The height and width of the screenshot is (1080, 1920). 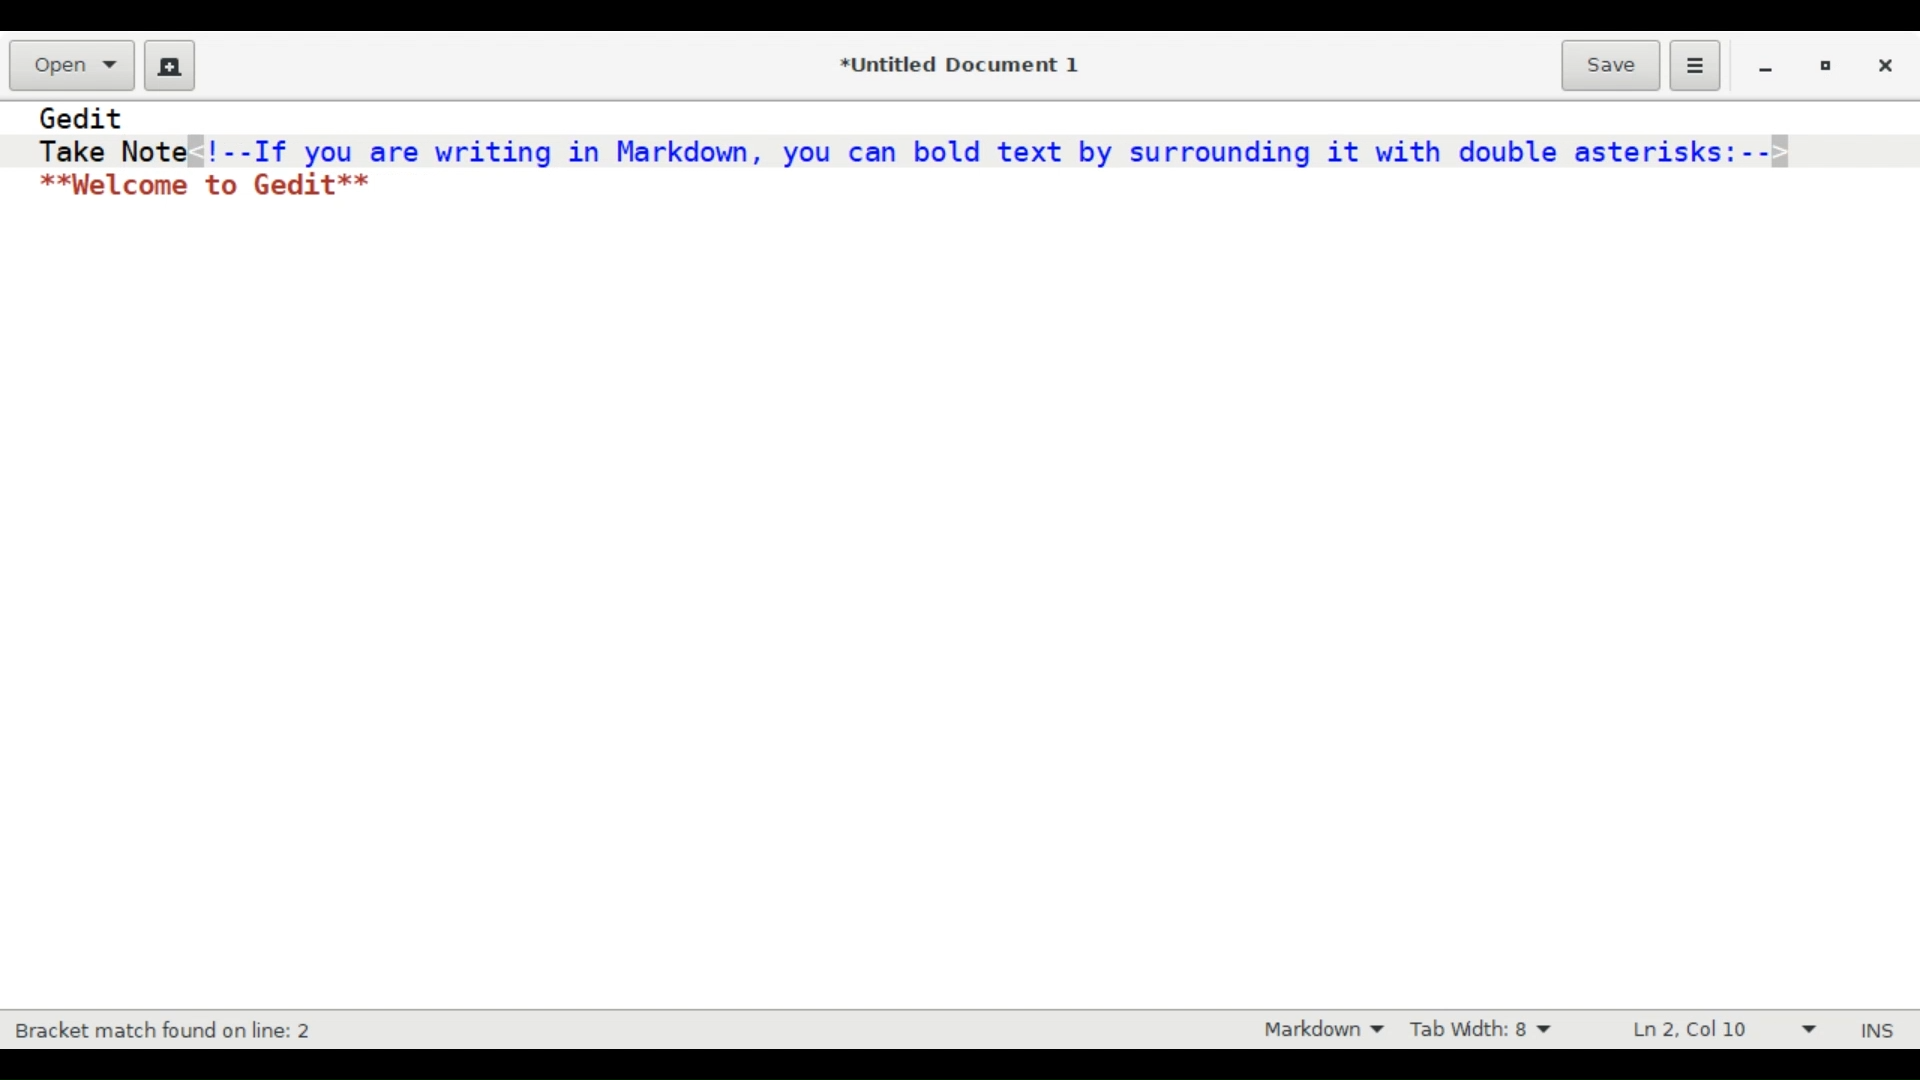 What do you see at coordinates (168, 1031) in the screenshot?
I see `Bracket match found on line: 2` at bounding box center [168, 1031].